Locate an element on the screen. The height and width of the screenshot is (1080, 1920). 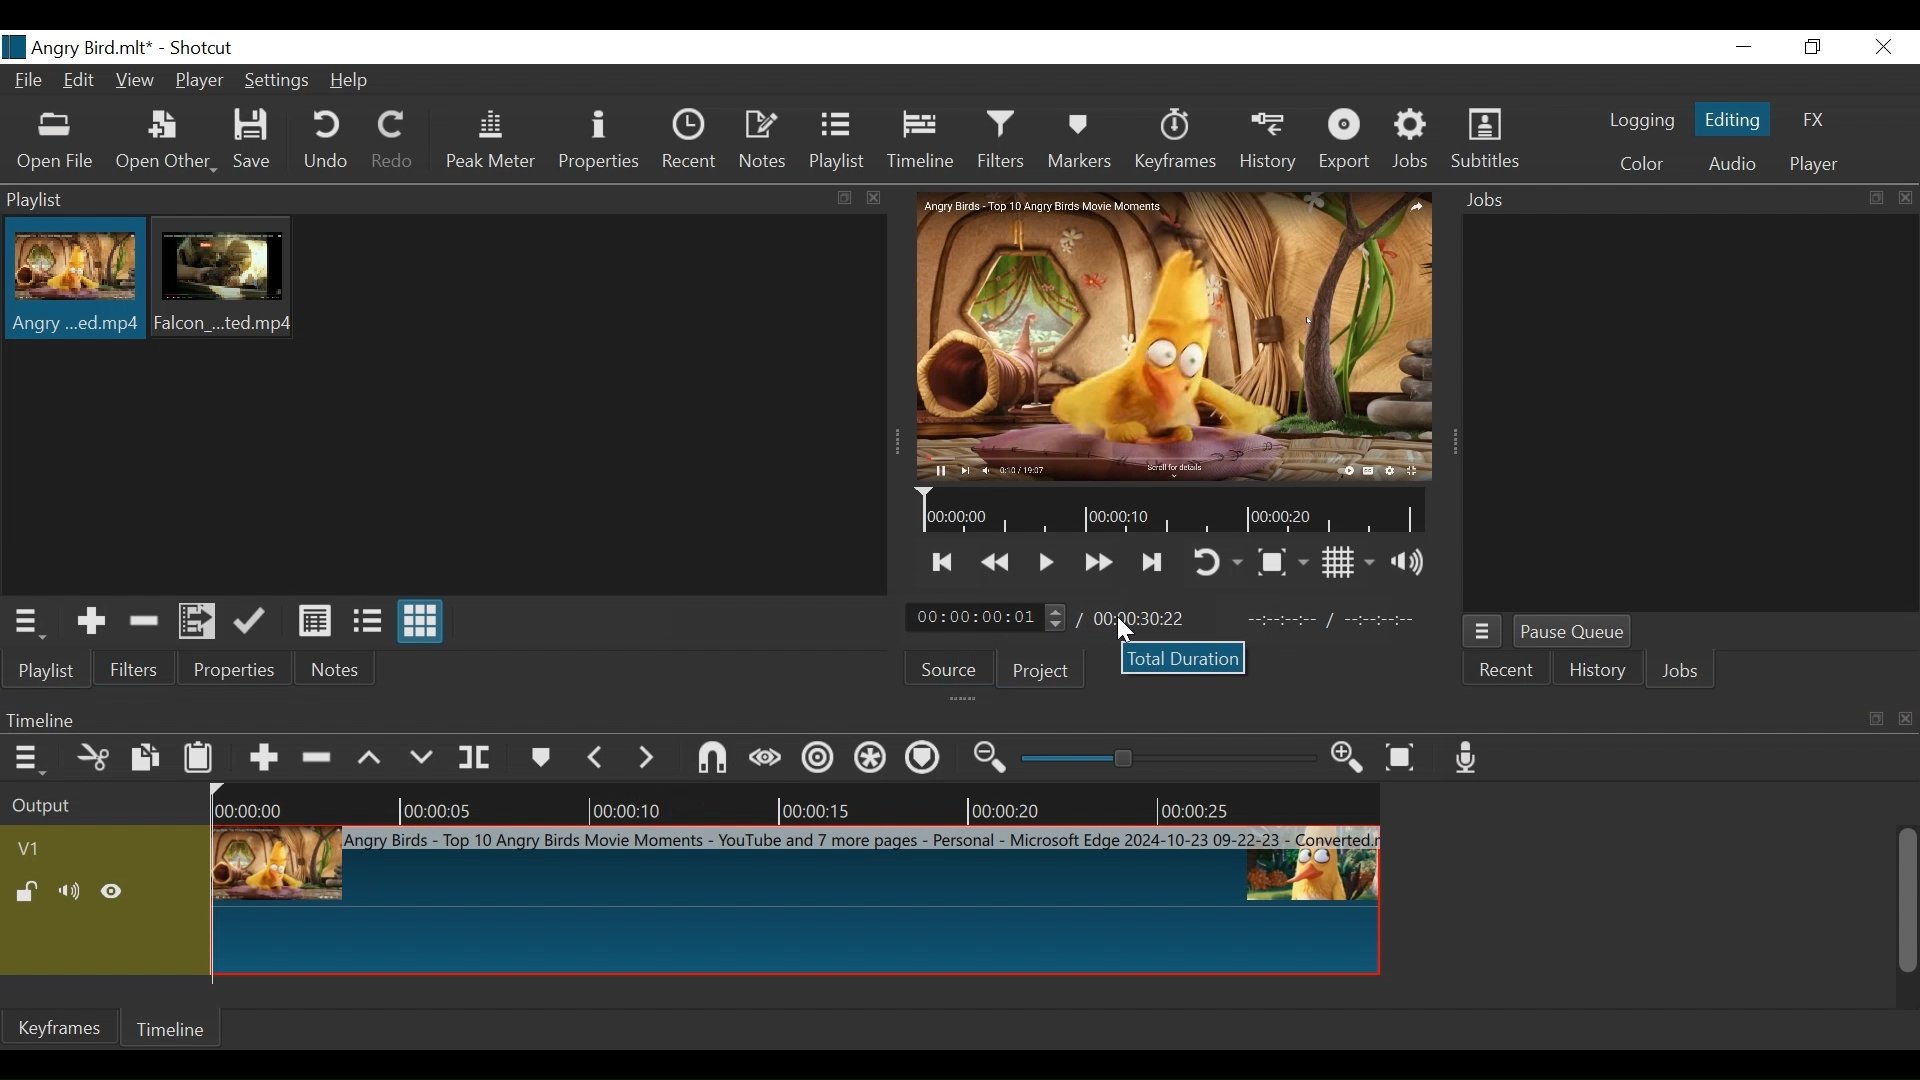
Jobs is located at coordinates (1677, 674).